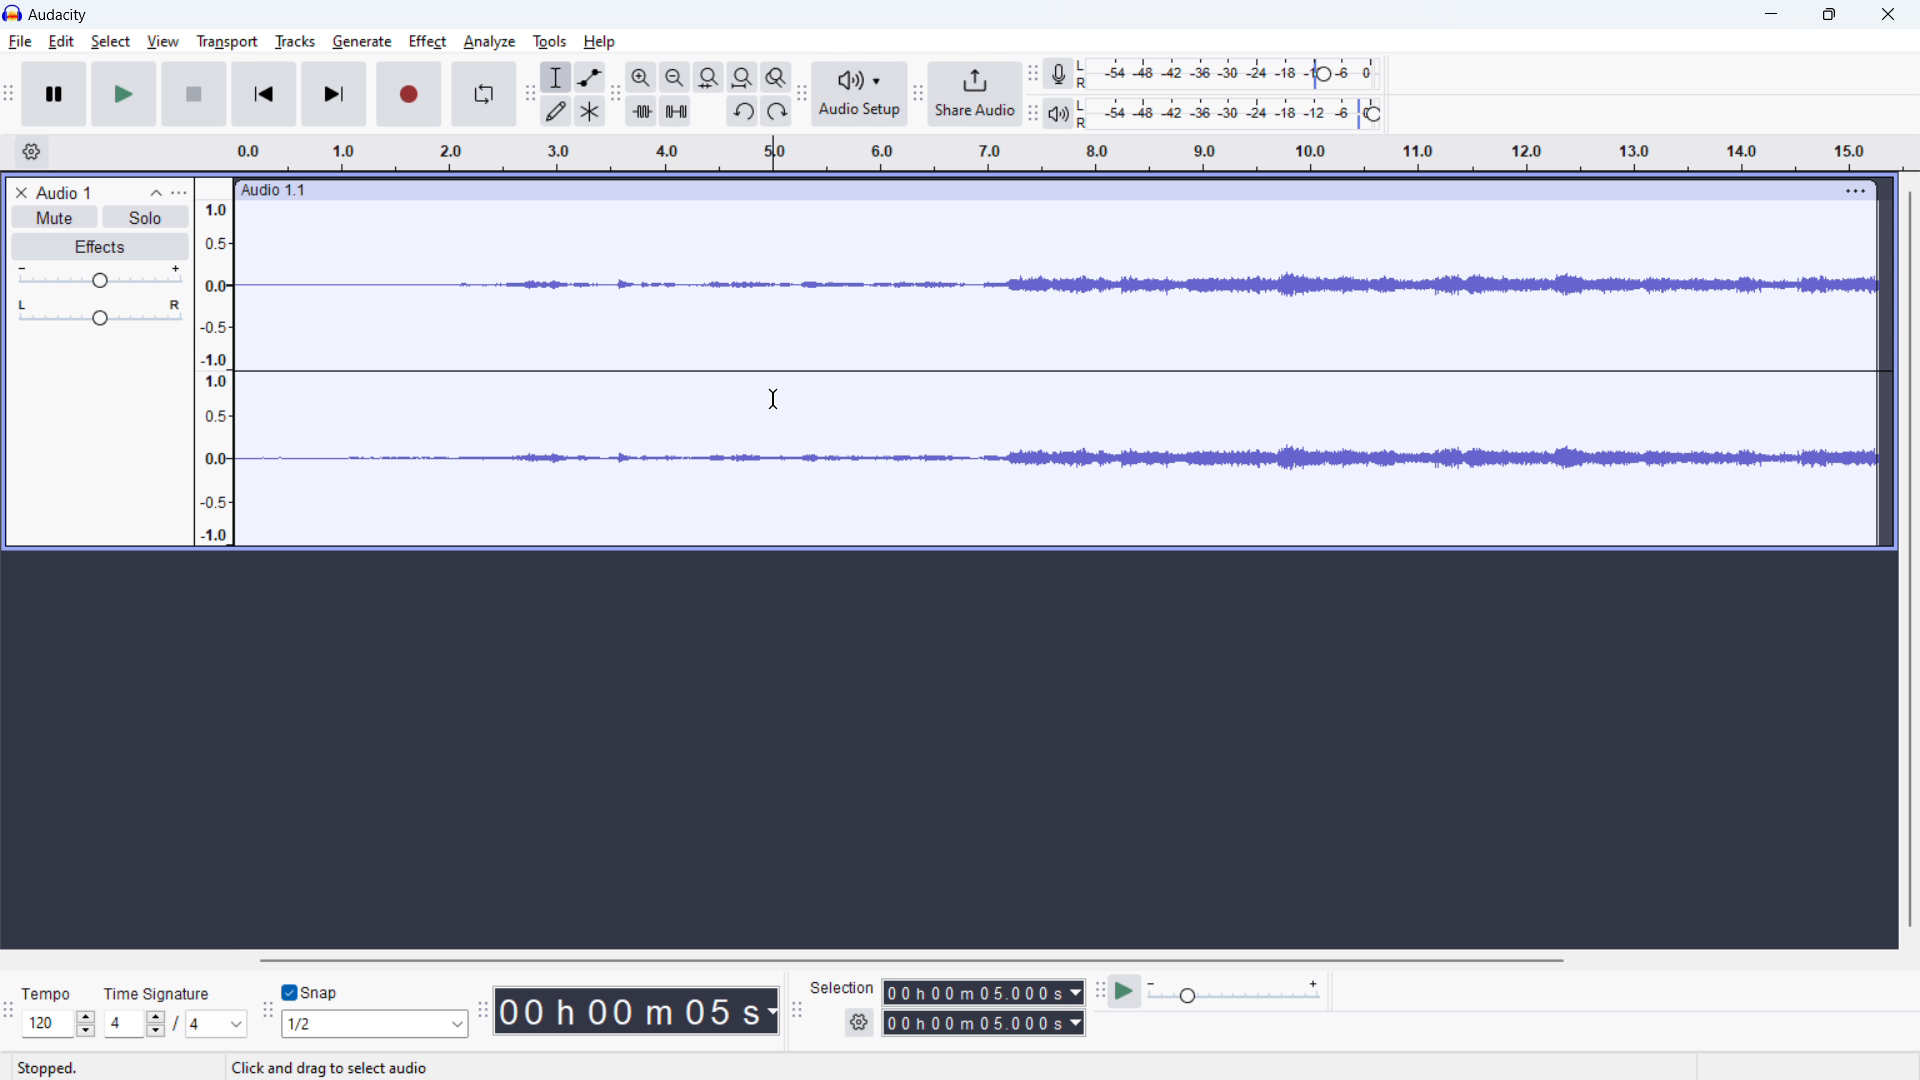  Describe the element at coordinates (56, 217) in the screenshot. I see `mute` at that location.